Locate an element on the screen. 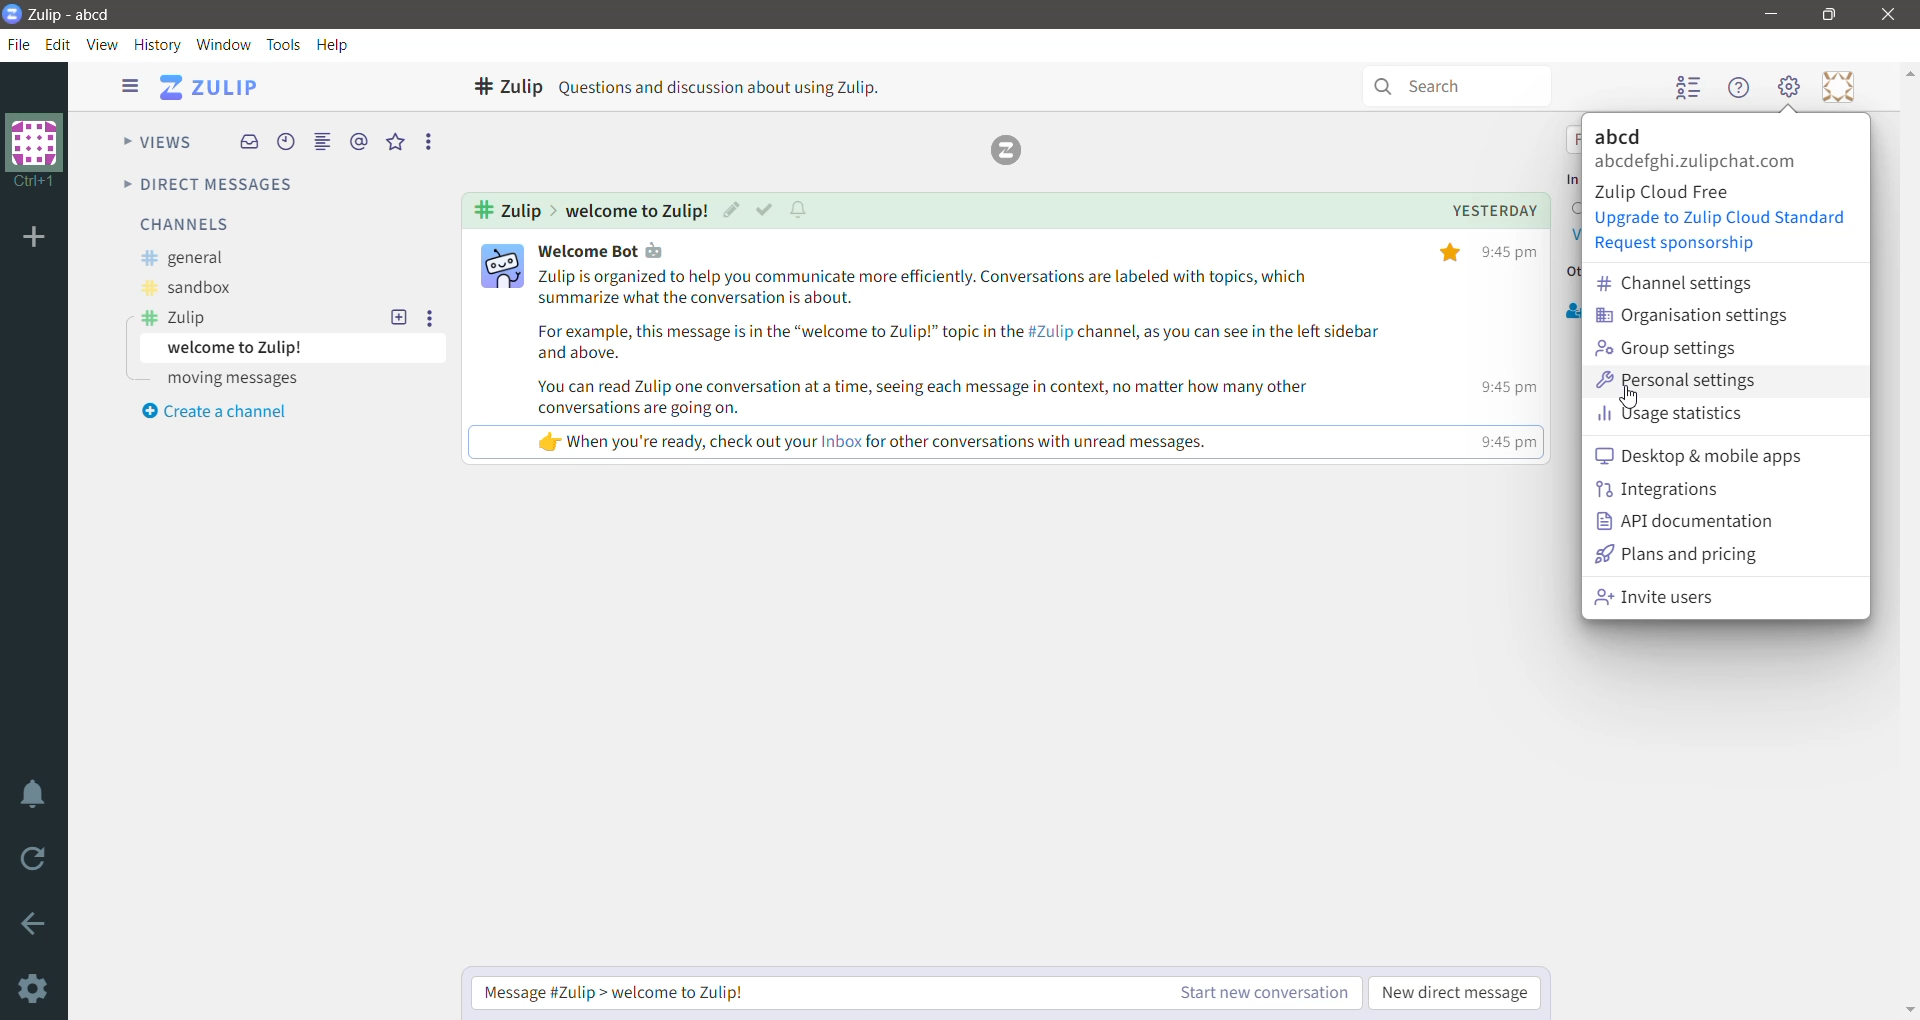 The width and height of the screenshot is (1920, 1020). Search is located at coordinates (1455, 86).